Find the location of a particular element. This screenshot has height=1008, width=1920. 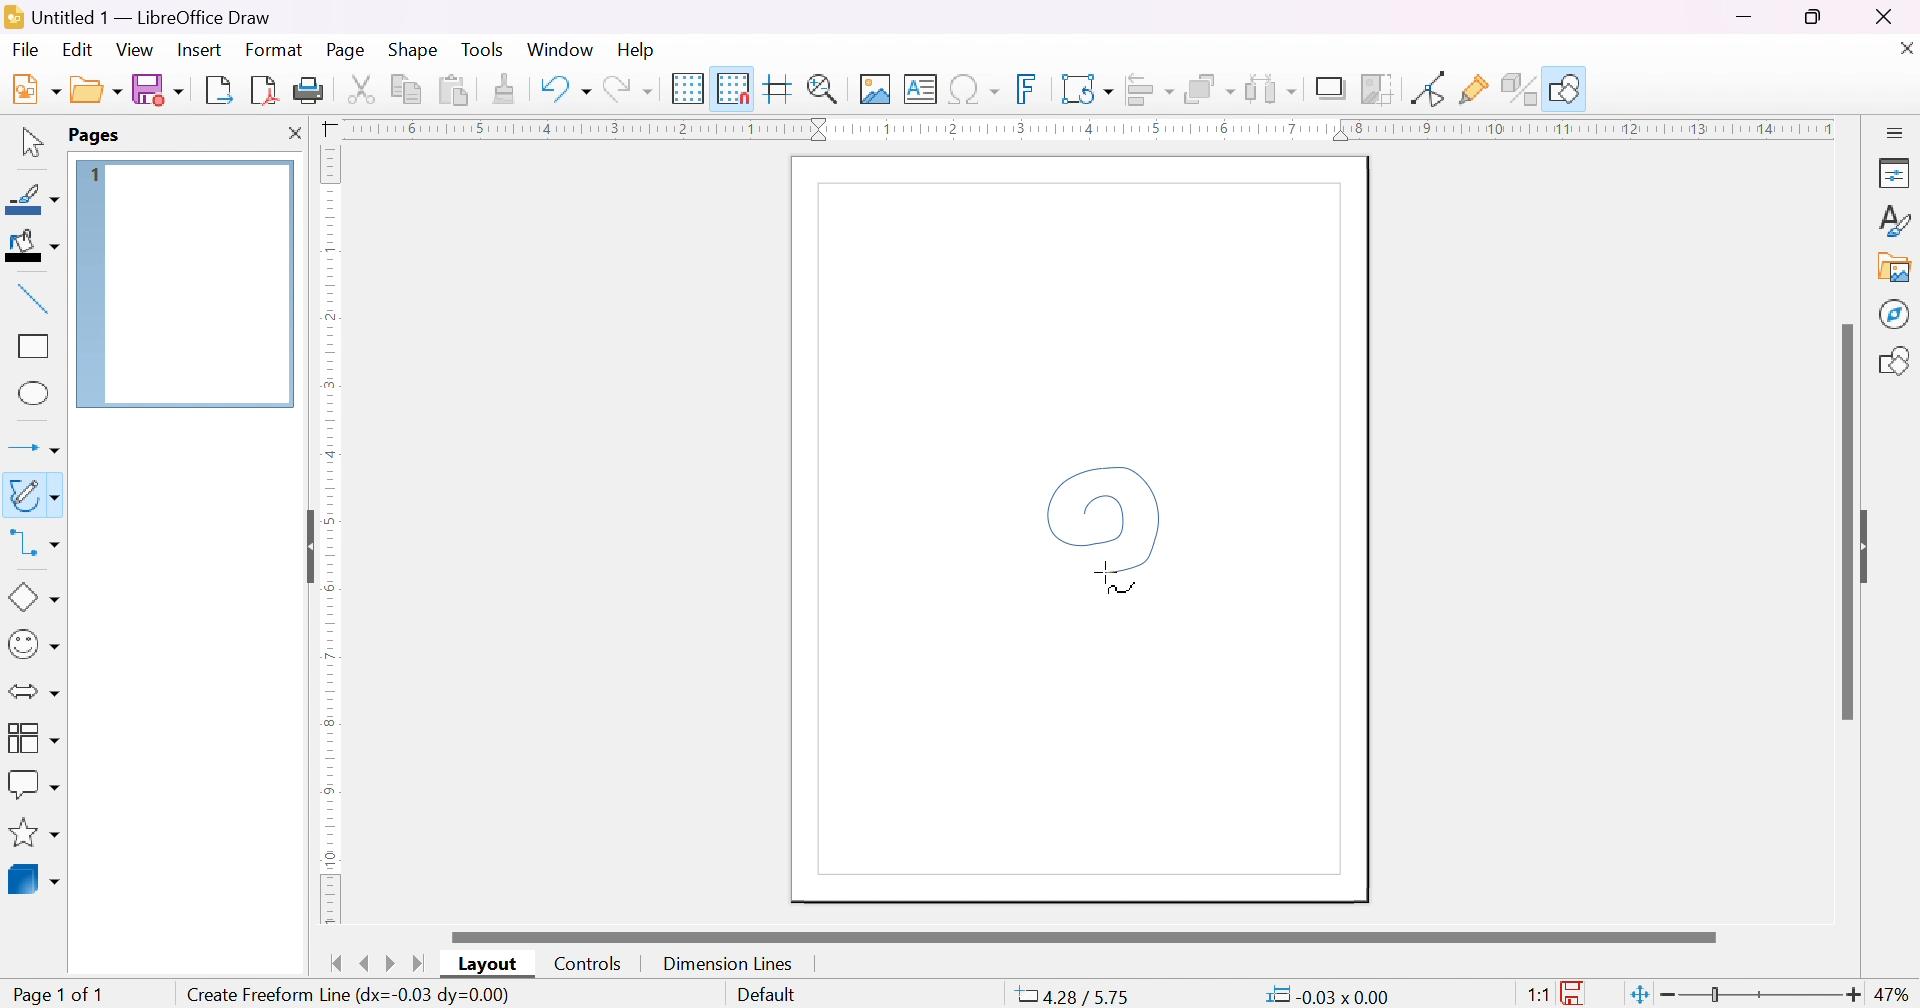

align objects is located at coordinates (1147, 91).